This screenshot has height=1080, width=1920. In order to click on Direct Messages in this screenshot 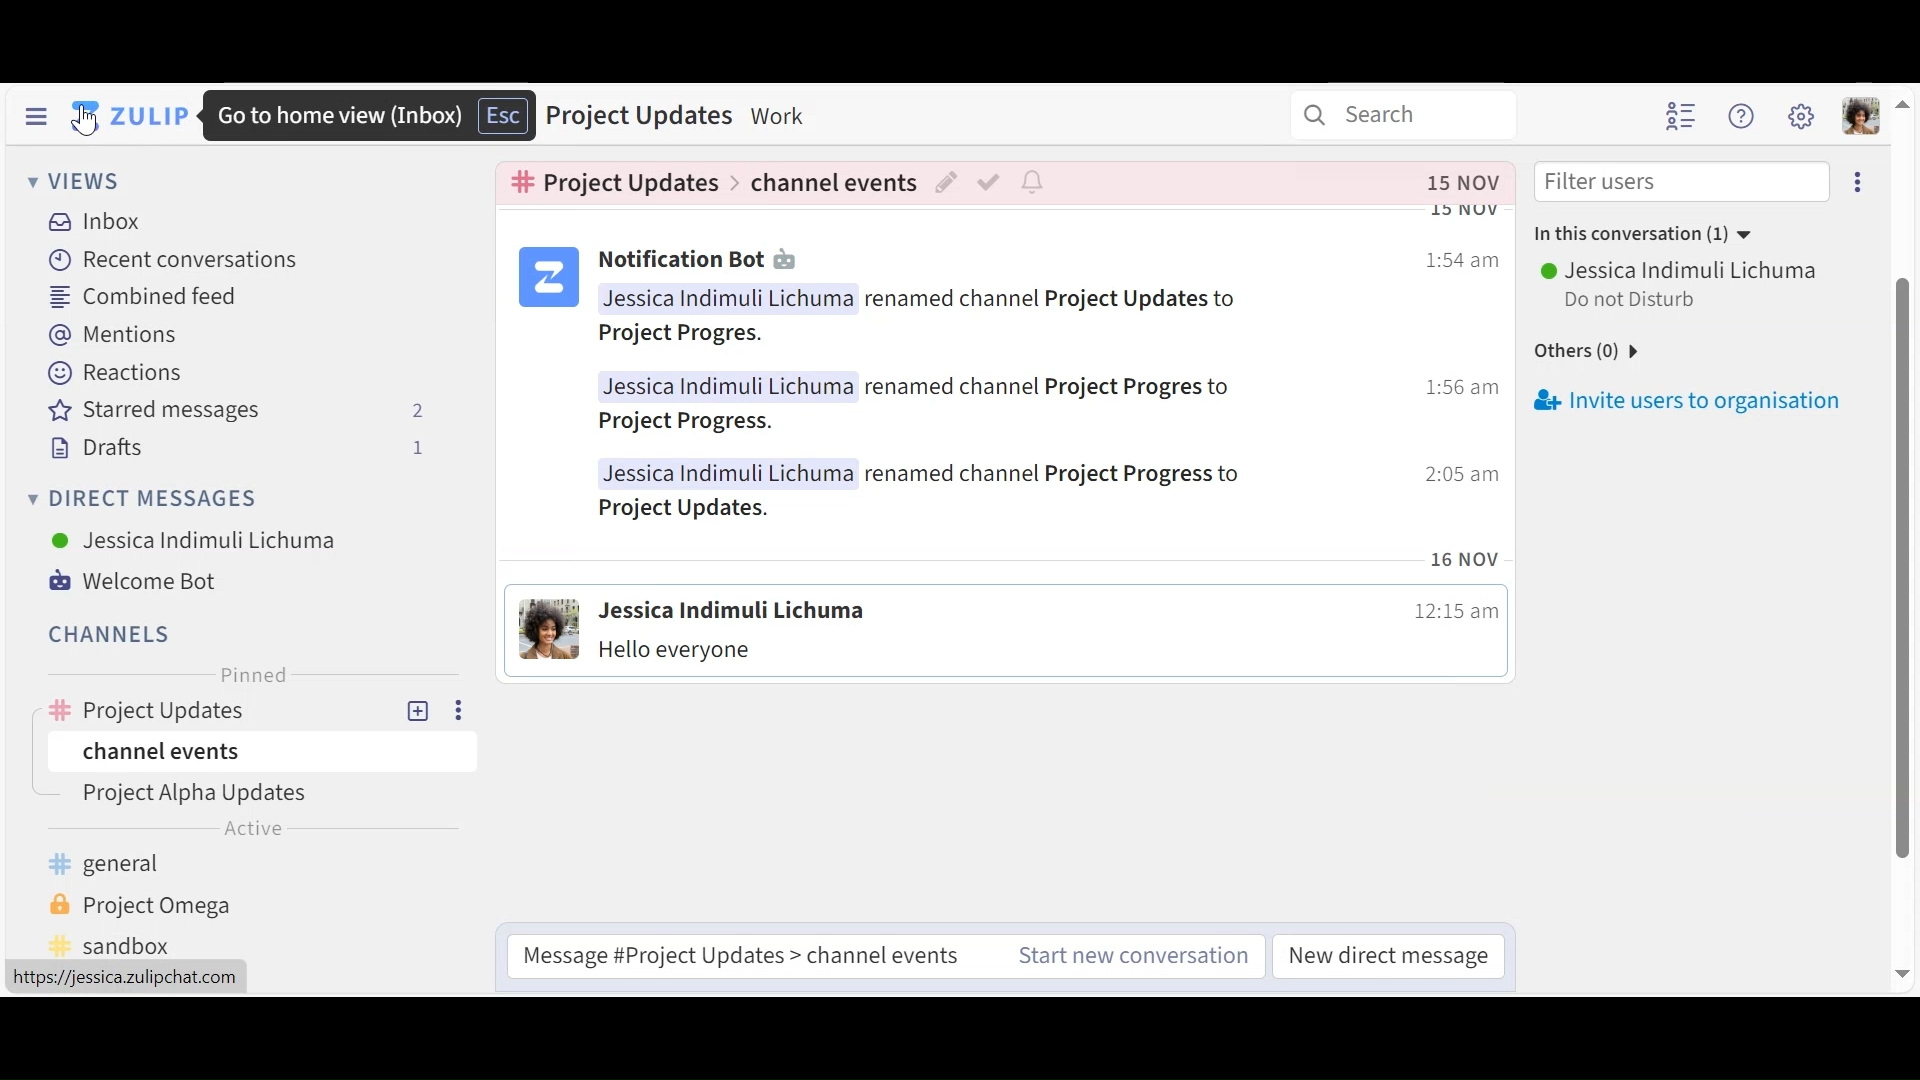, I will do `click(145, 497)`.